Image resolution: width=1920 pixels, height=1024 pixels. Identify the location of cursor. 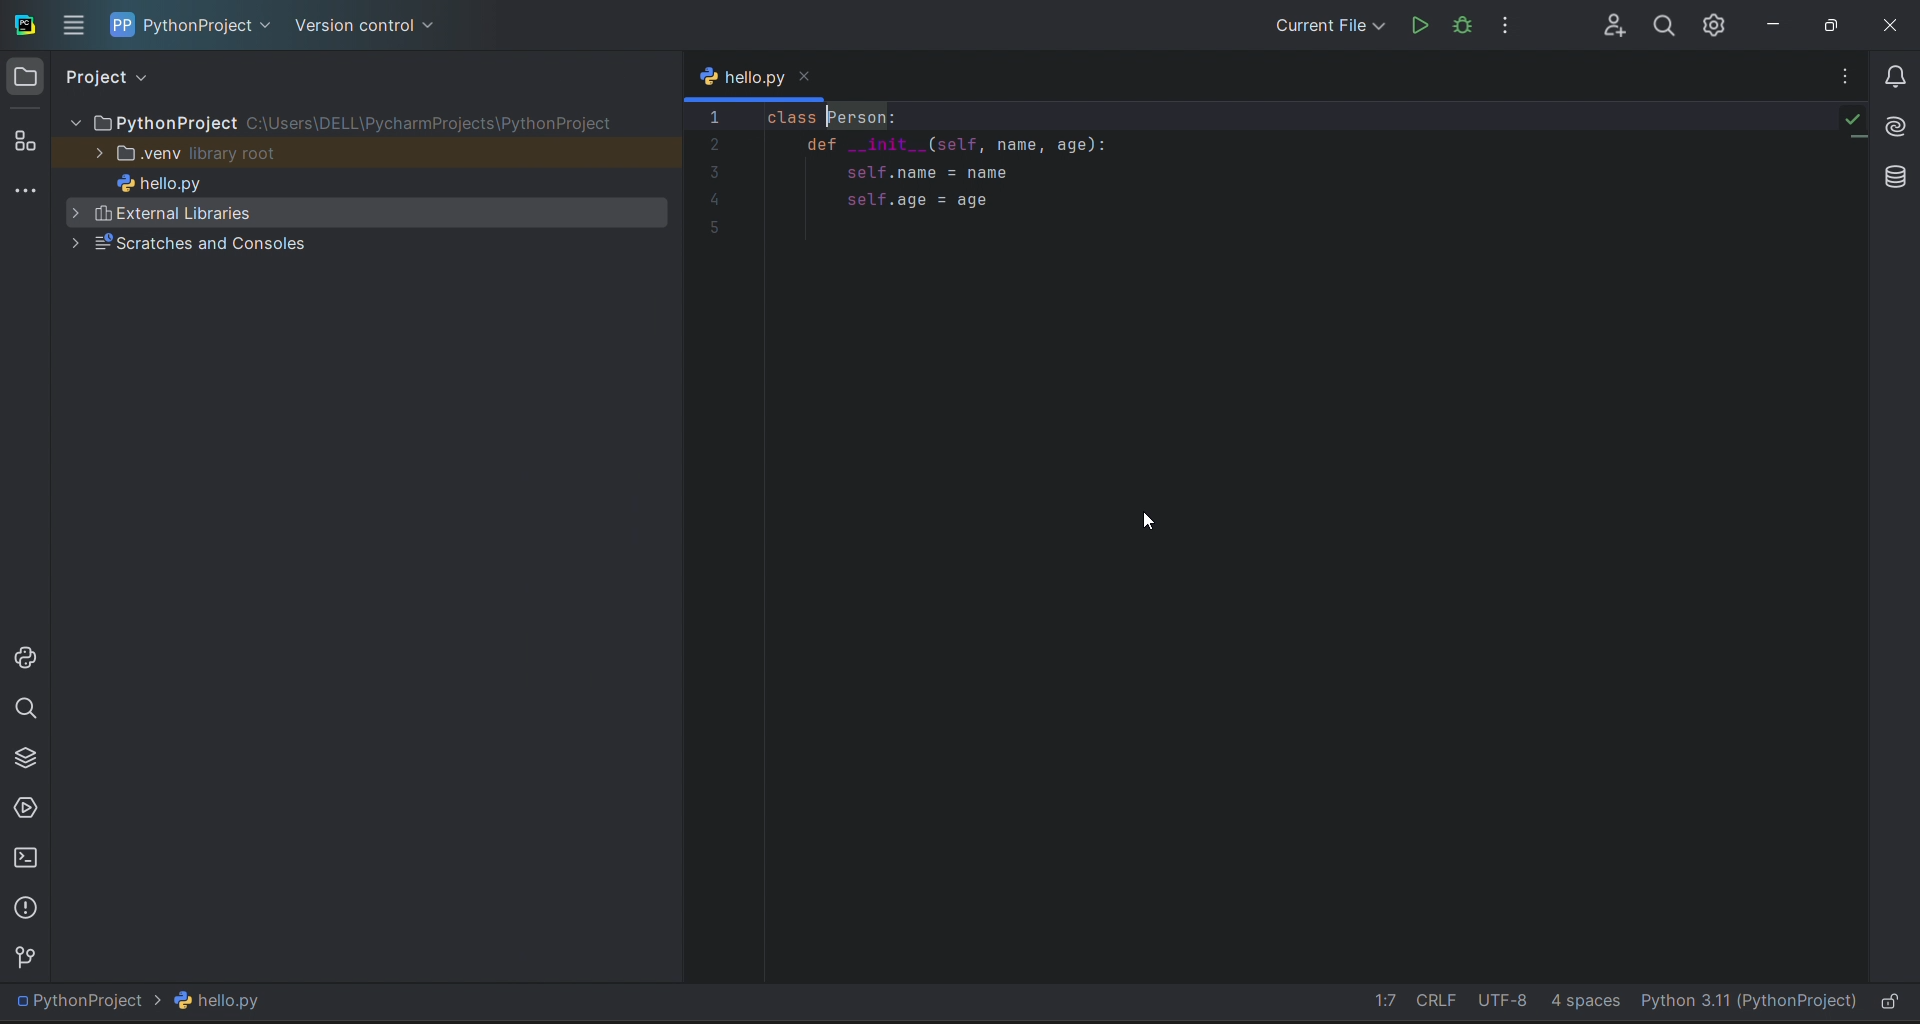
(1146, 518).